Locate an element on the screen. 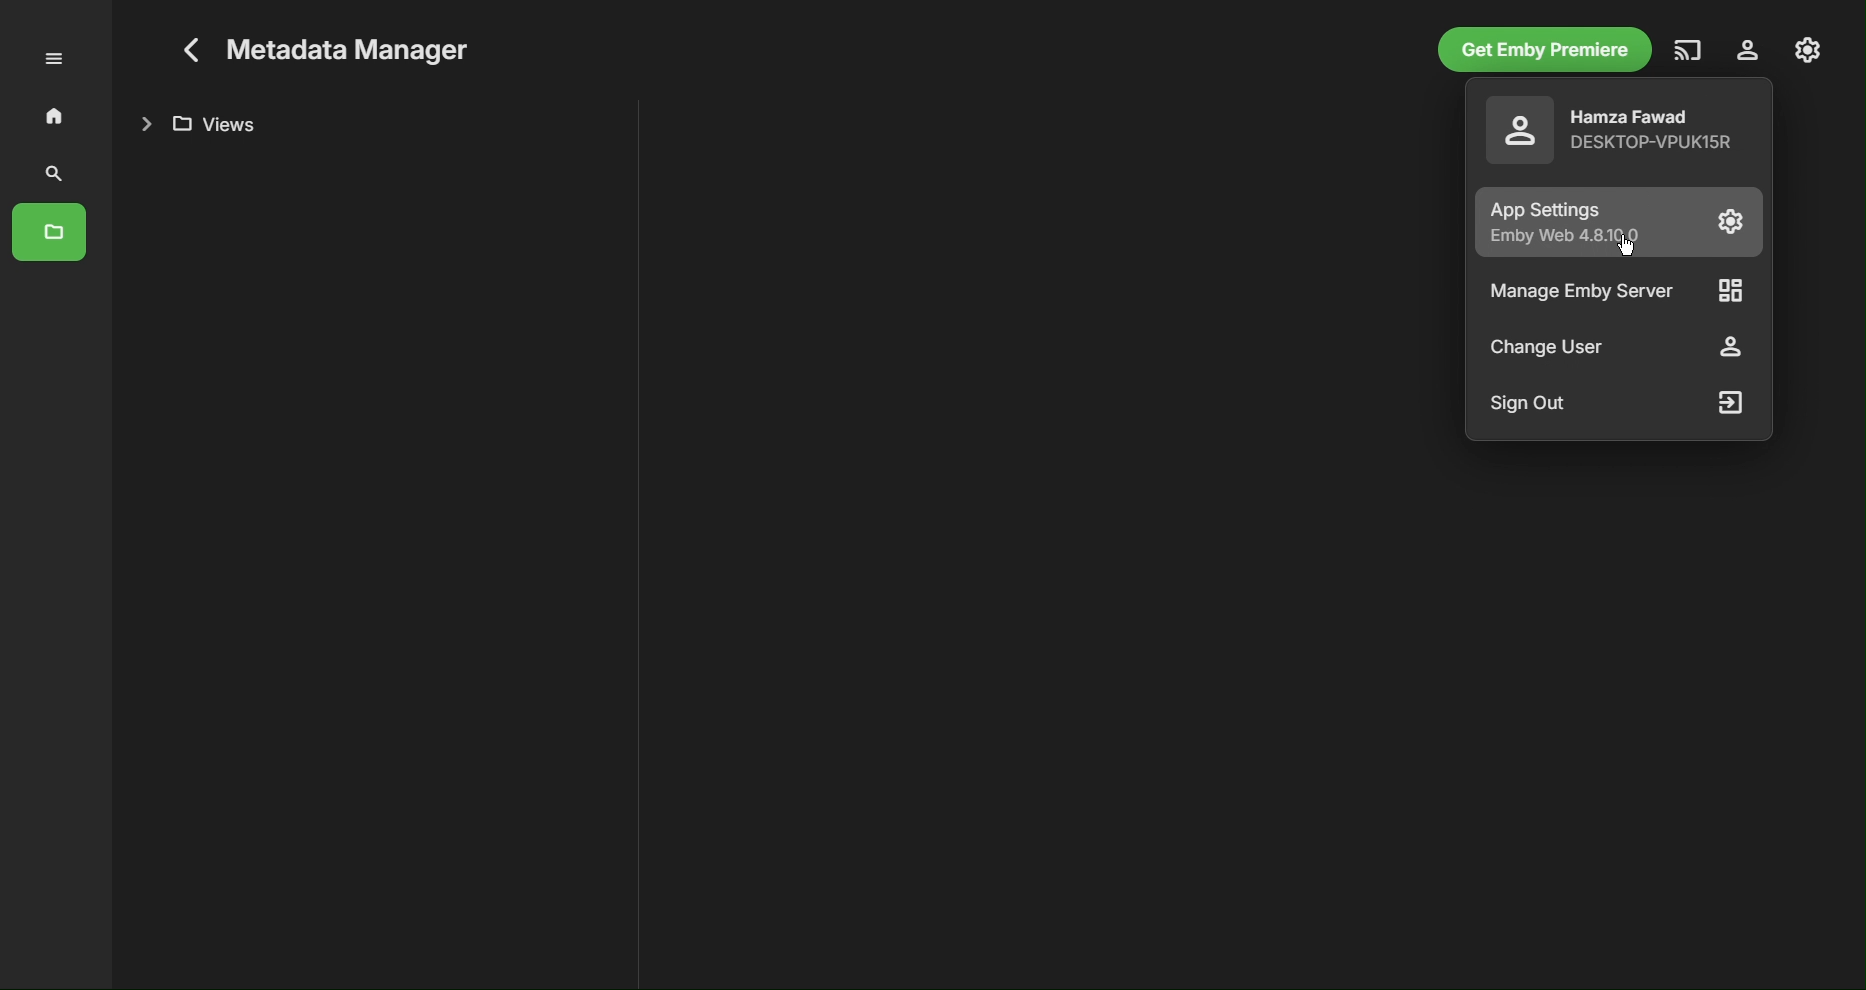  More is located at coordinates (65, 57).